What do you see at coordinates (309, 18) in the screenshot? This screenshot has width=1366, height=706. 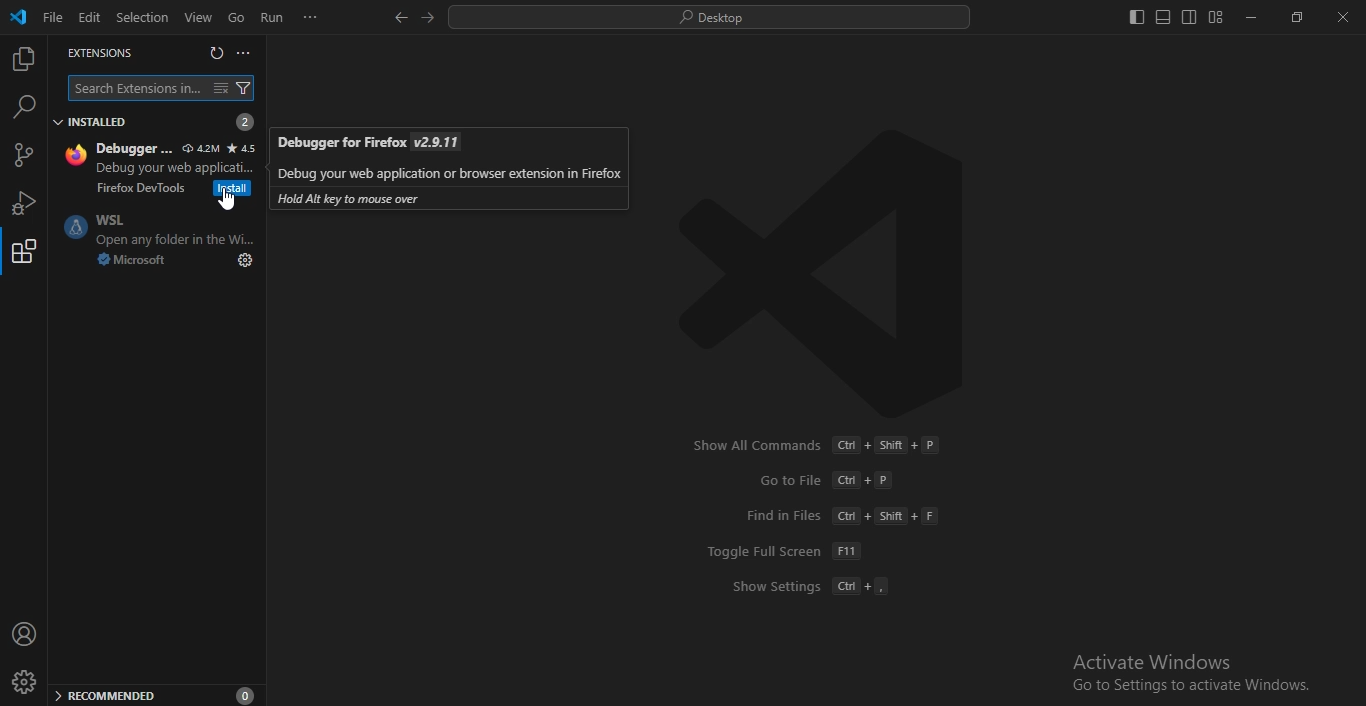 I see `...` at bounding box center [309, 18].